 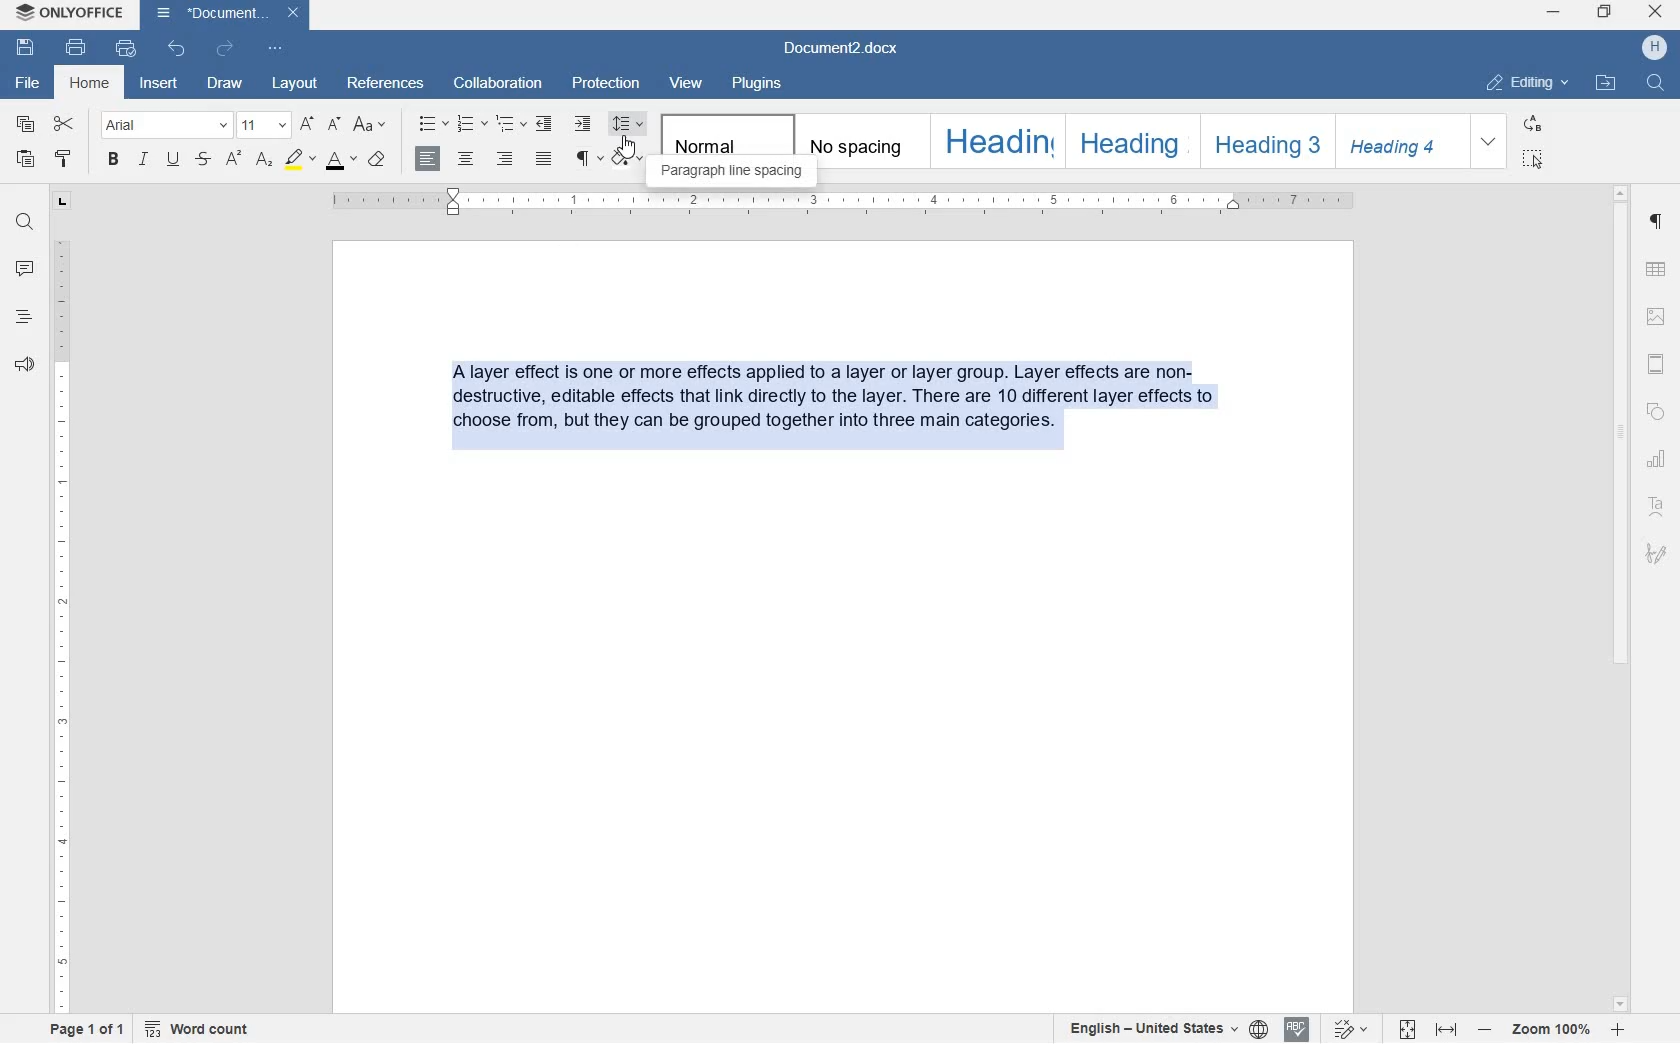 I want to click on spell checking, so click(x=1296, y=1029).